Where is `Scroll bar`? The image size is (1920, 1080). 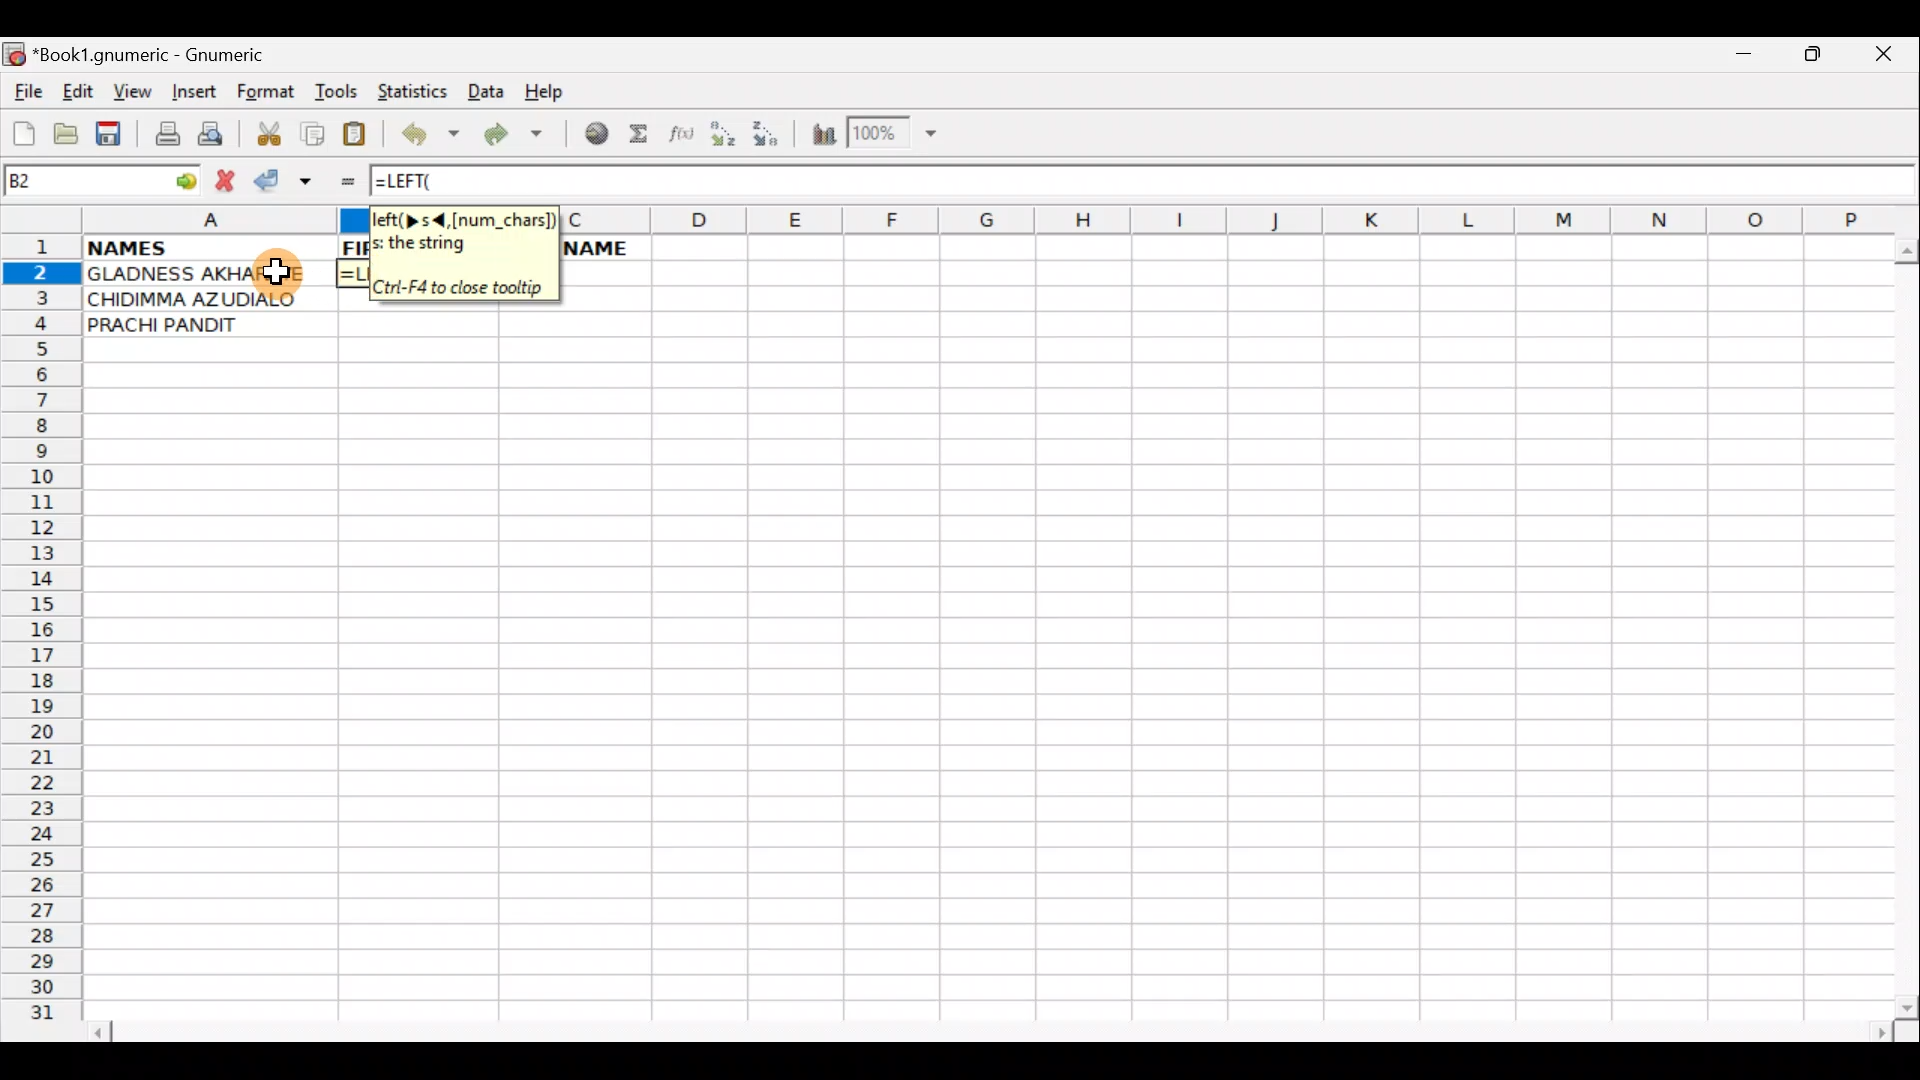
Scroll bar is located at coordinates (1902, 624).